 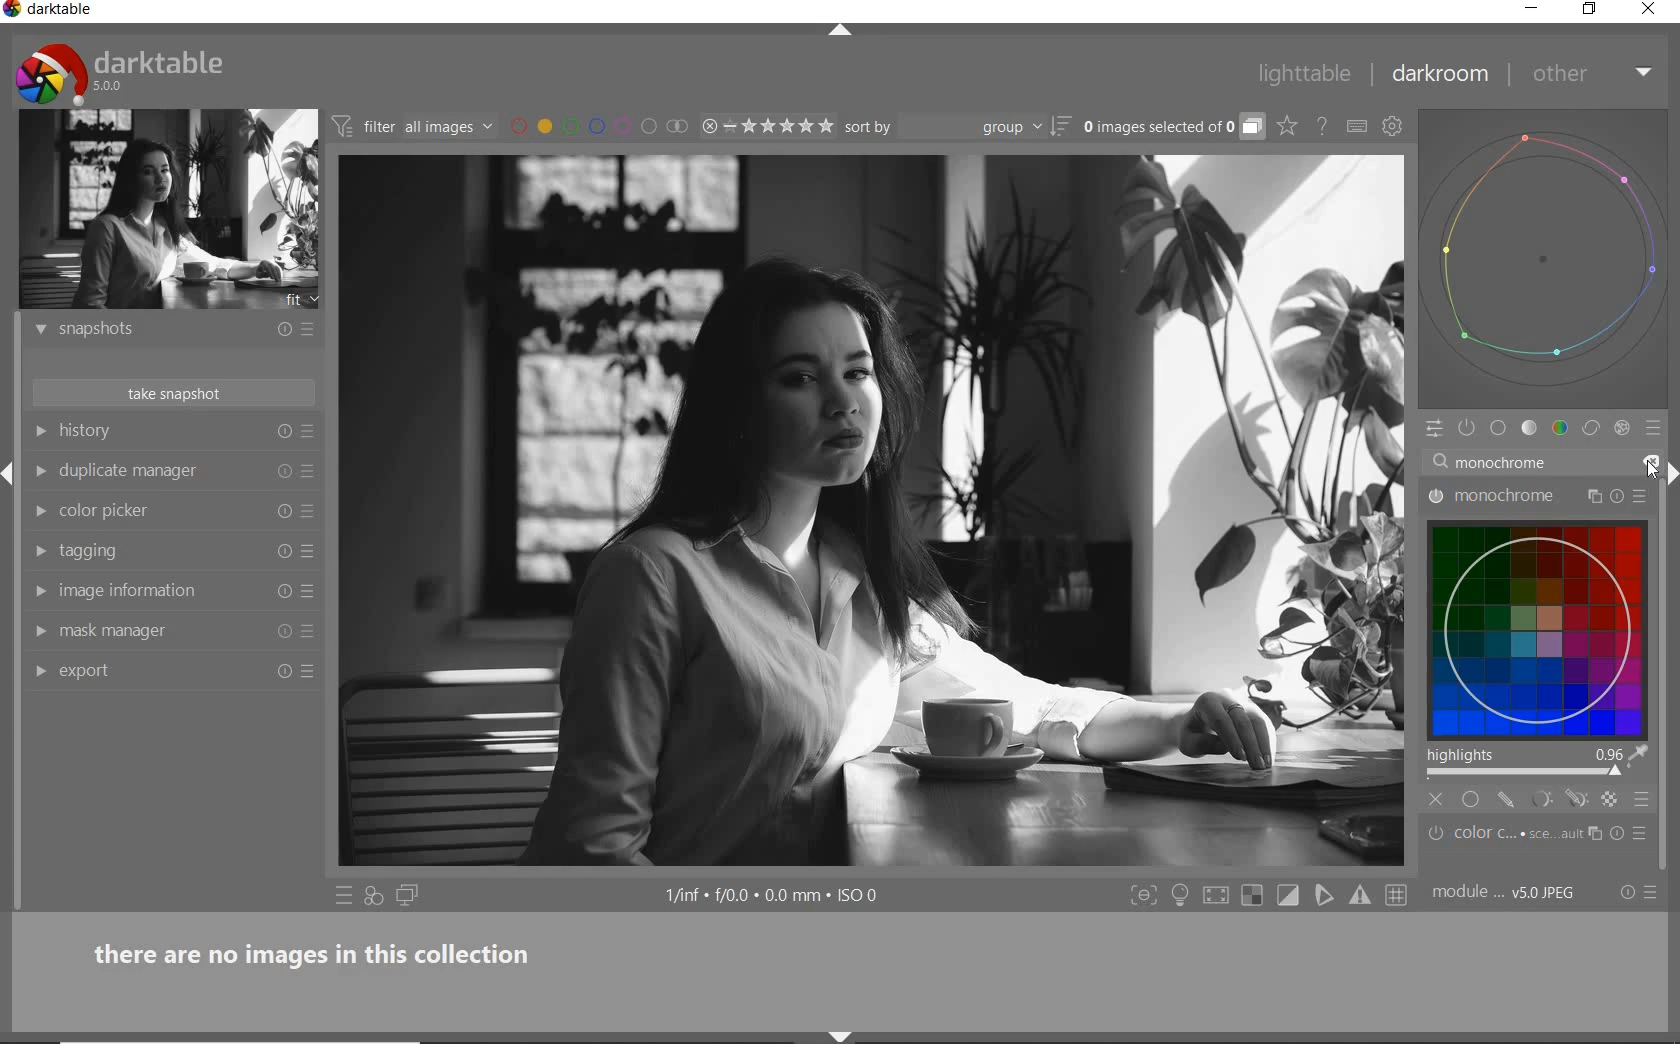 I want to click on cursor, so click(x=1650, y=475).